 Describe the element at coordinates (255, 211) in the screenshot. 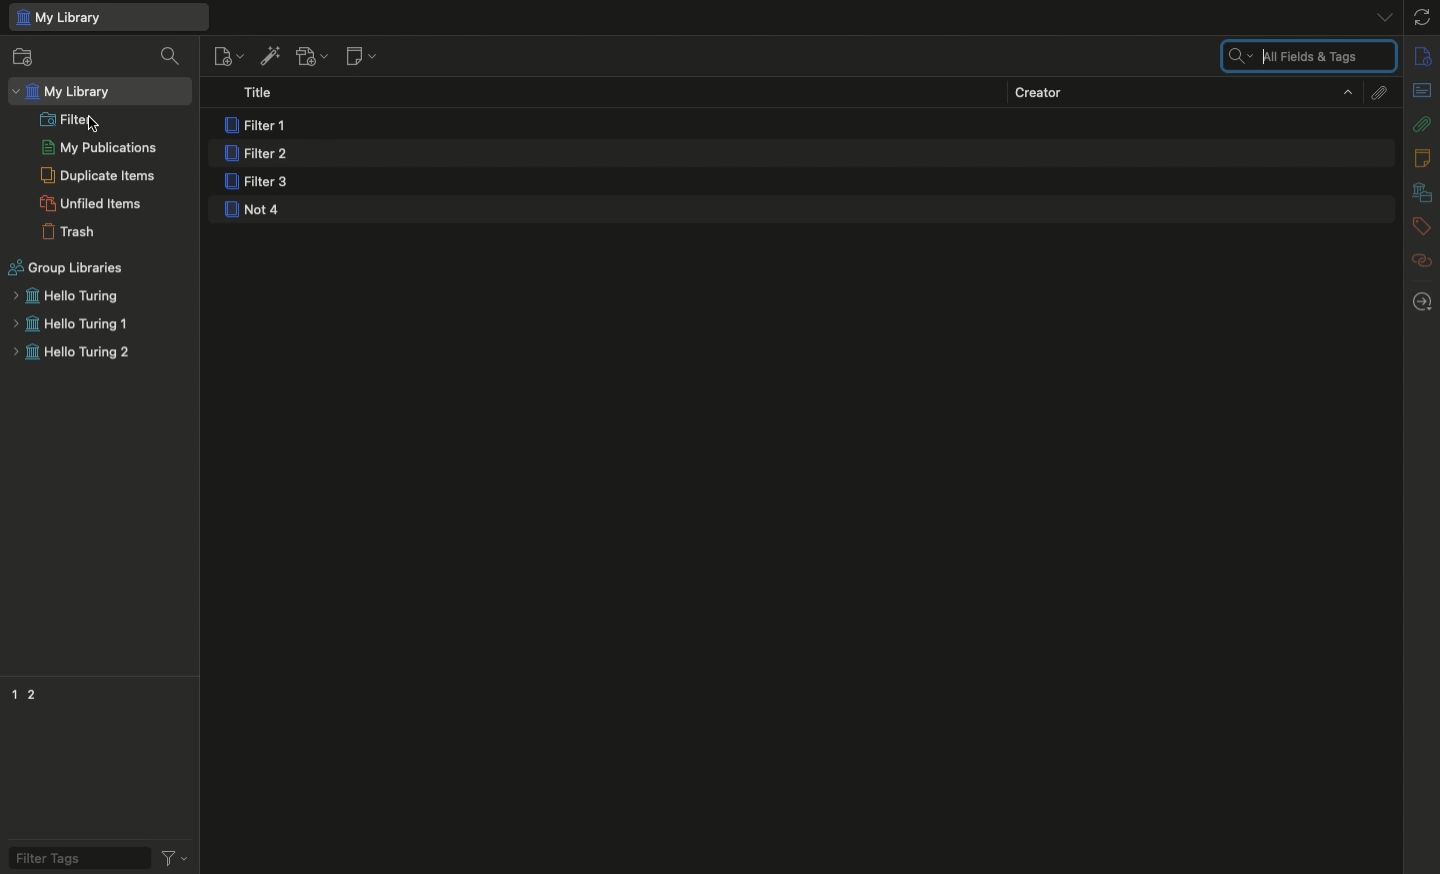

I see `Not 4` at that location.